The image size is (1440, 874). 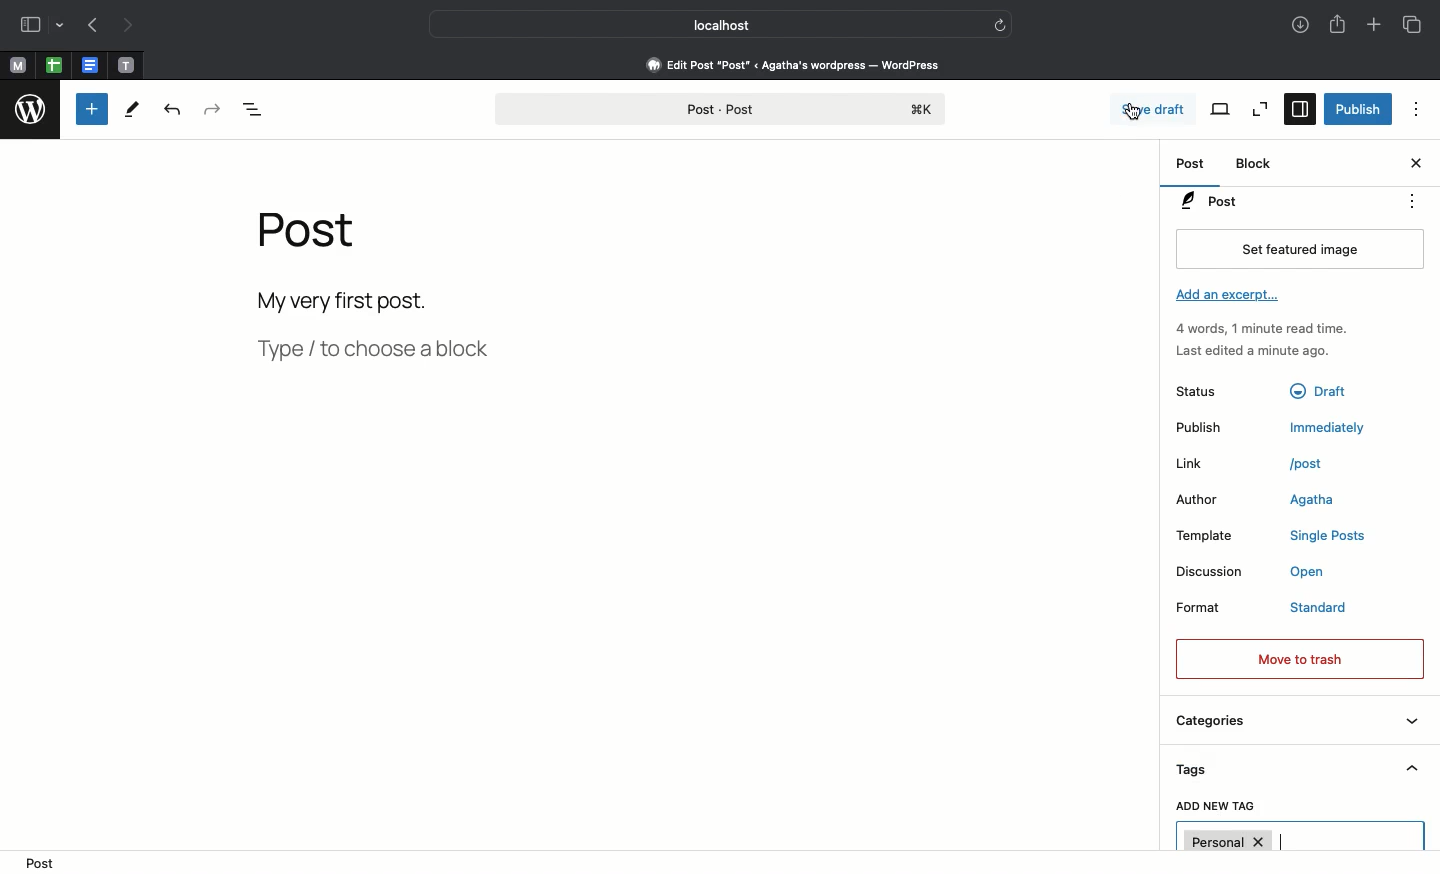 What do you see at coordinates (135, 110) in the screenshot?
I see `Tools` at bounding box center [135, 110].